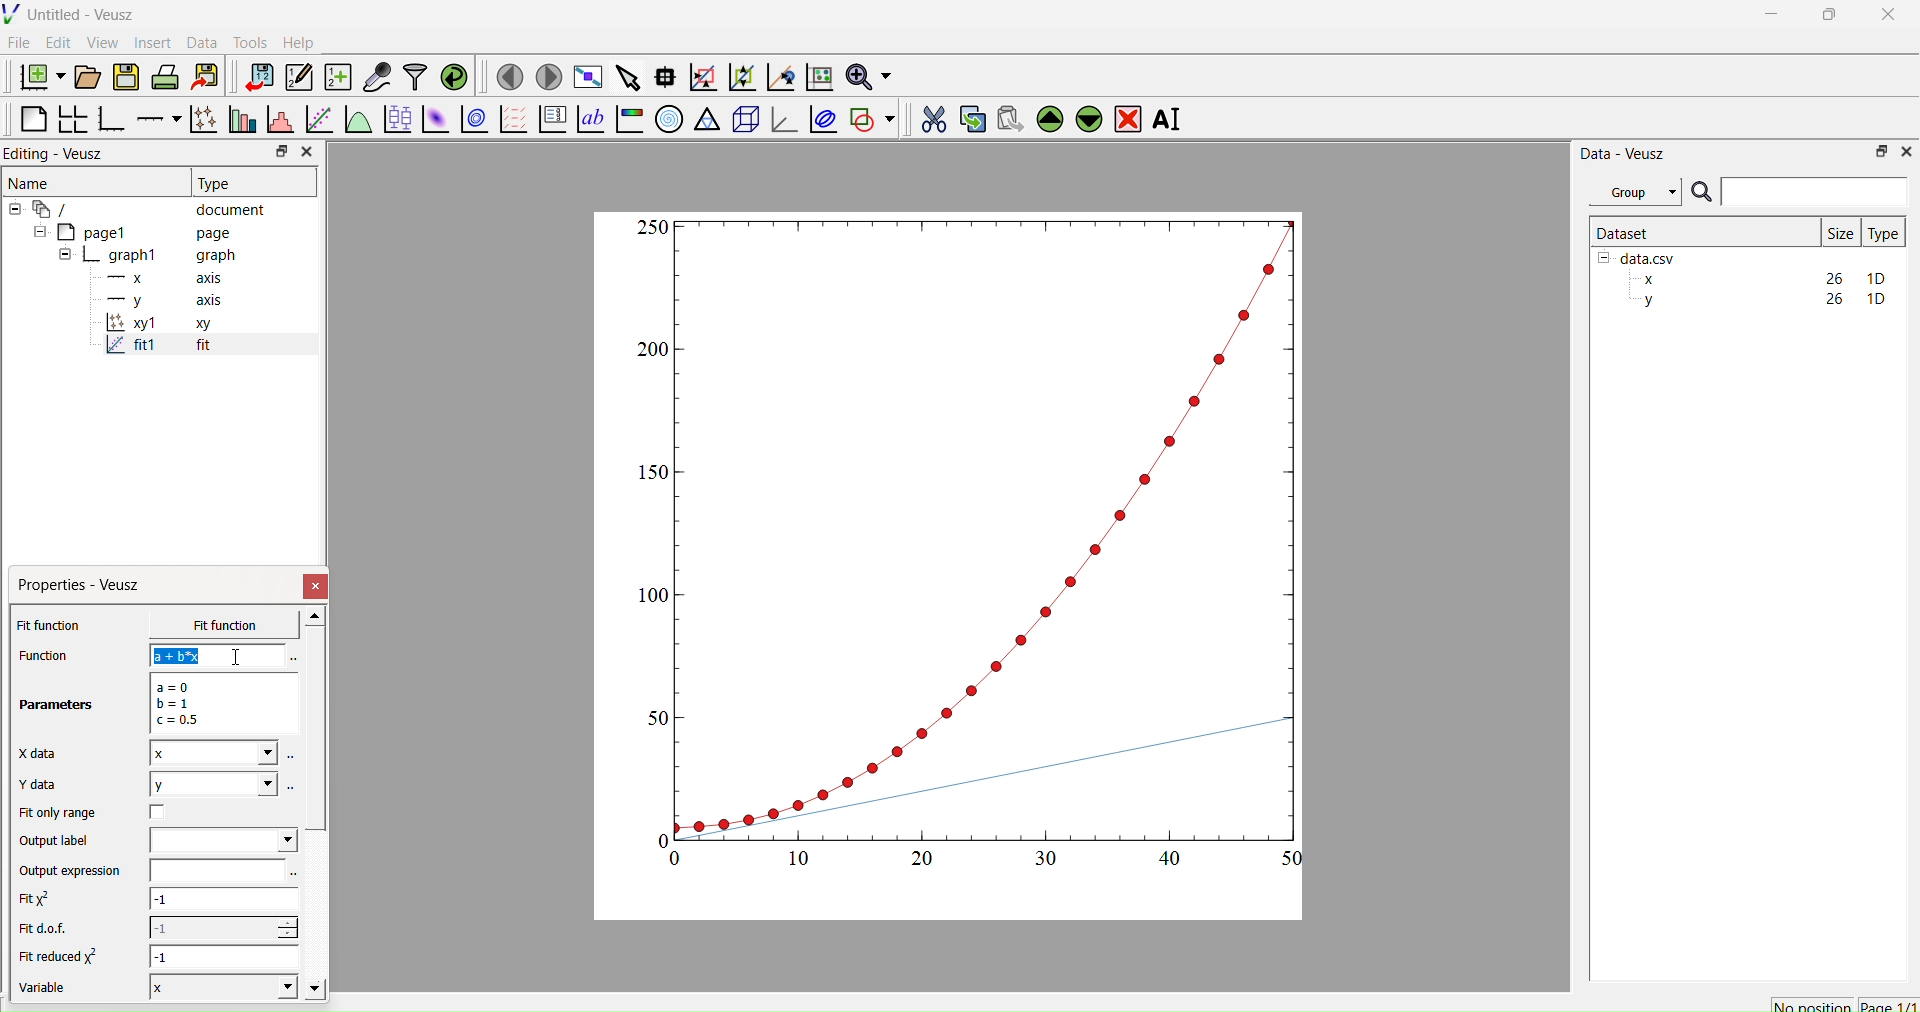 The height and width of the screenshot is (1012, 1920). Describe the element at coordinates (41, 655) in the screenshot. I see `Function` at that location.